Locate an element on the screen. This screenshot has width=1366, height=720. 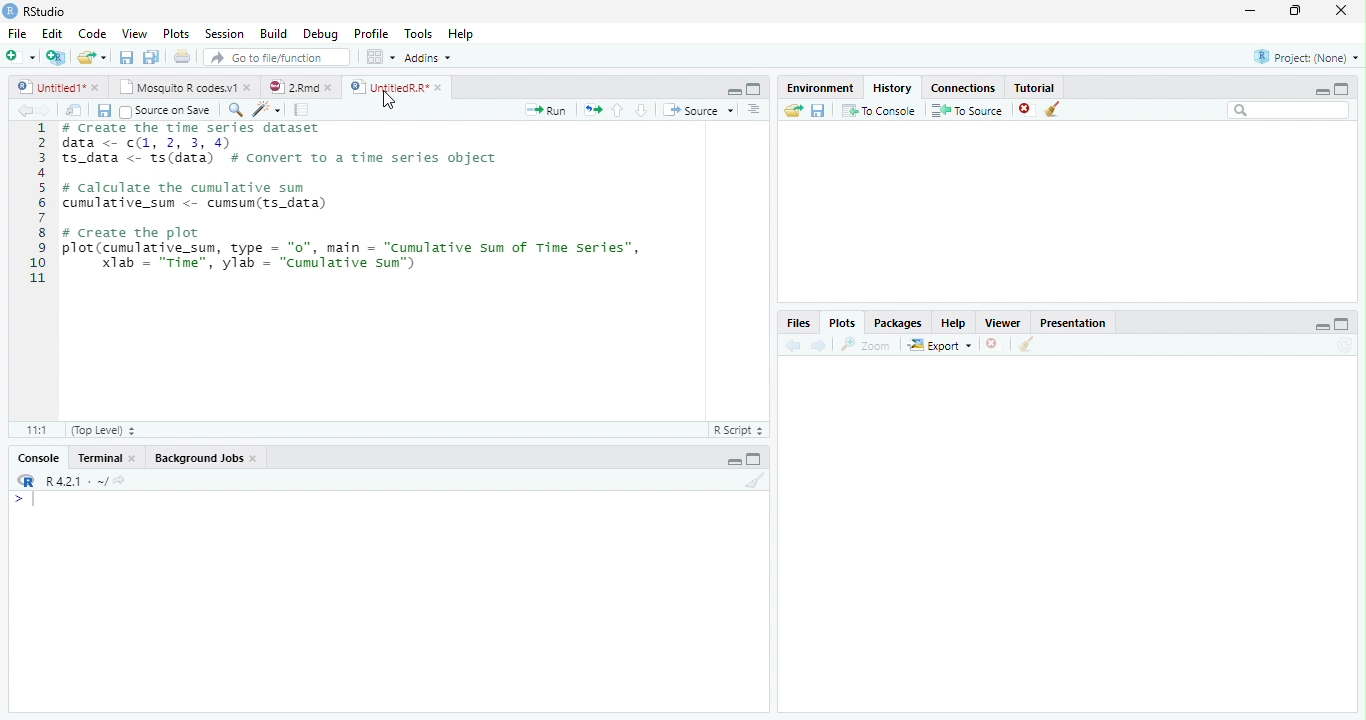
R script is located at coordinates (741, 430).